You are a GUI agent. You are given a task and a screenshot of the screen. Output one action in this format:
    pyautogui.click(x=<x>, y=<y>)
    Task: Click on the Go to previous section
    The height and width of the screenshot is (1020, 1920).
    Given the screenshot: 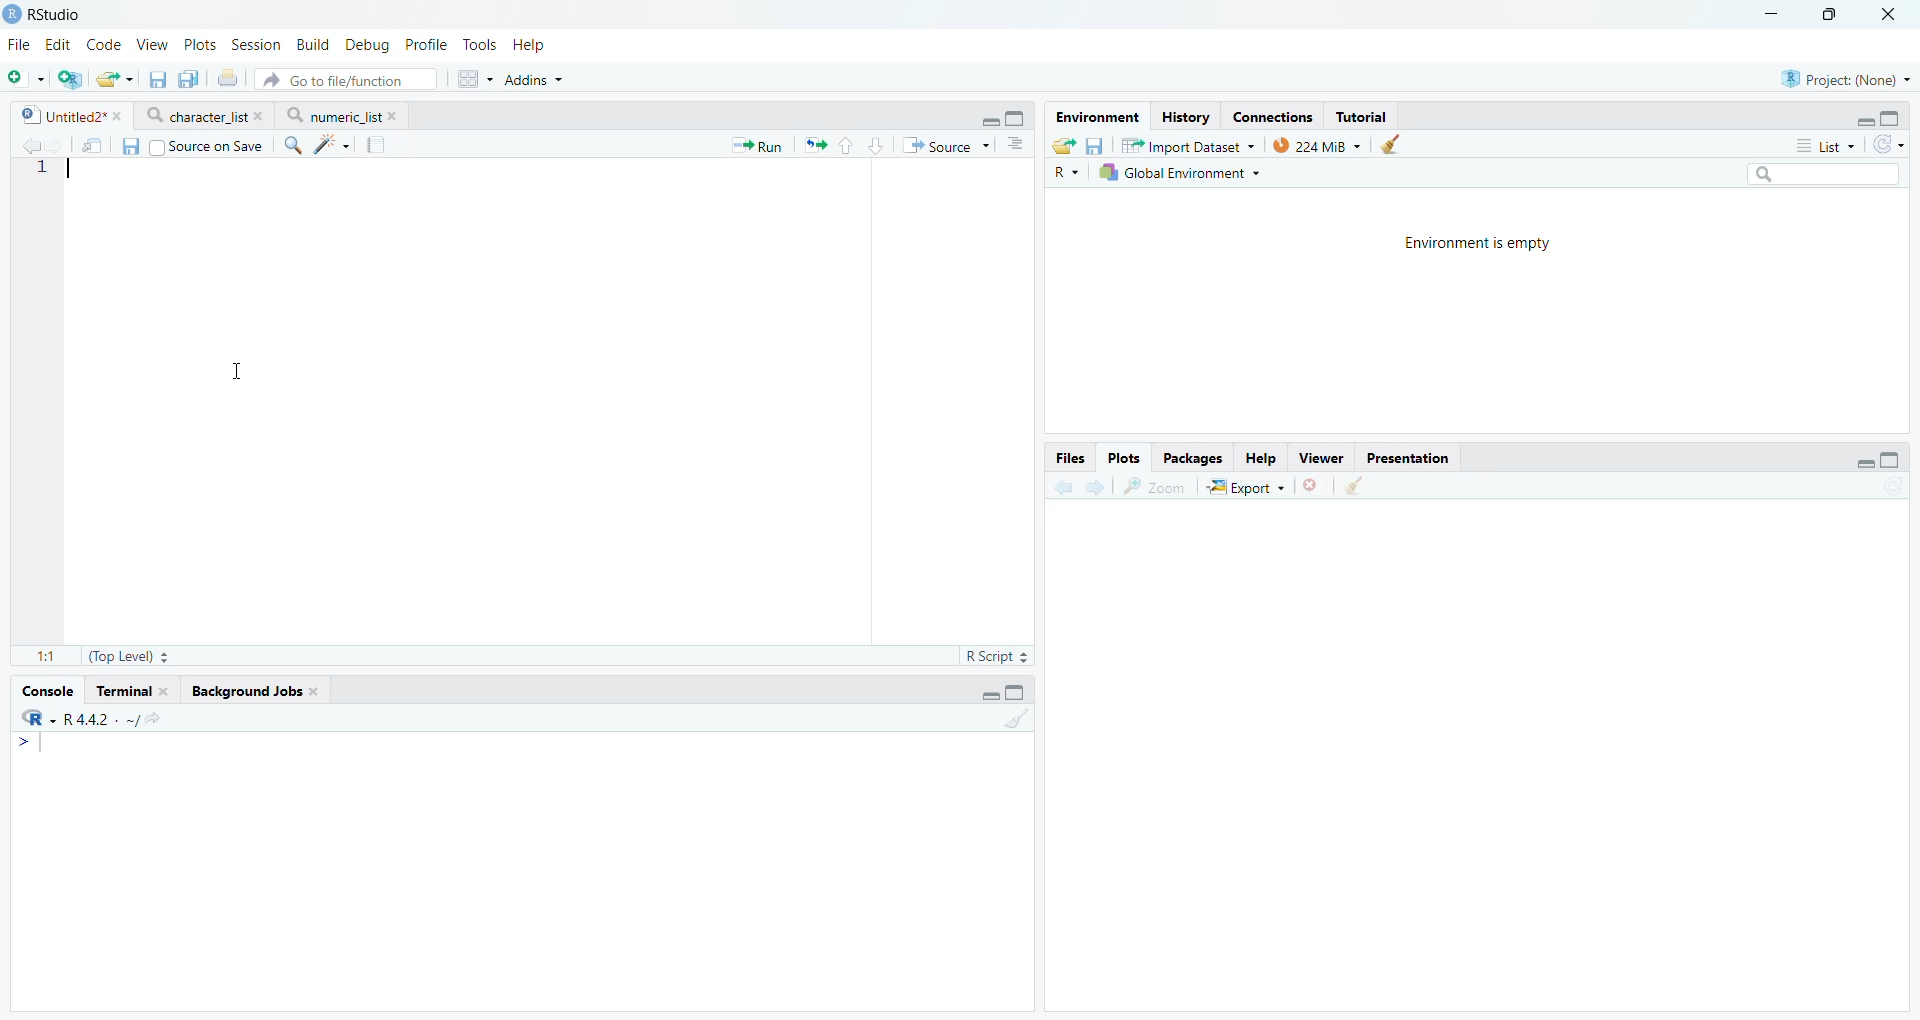 What is the action you would take?
    pyautogui.click(x=848, y=144)
    